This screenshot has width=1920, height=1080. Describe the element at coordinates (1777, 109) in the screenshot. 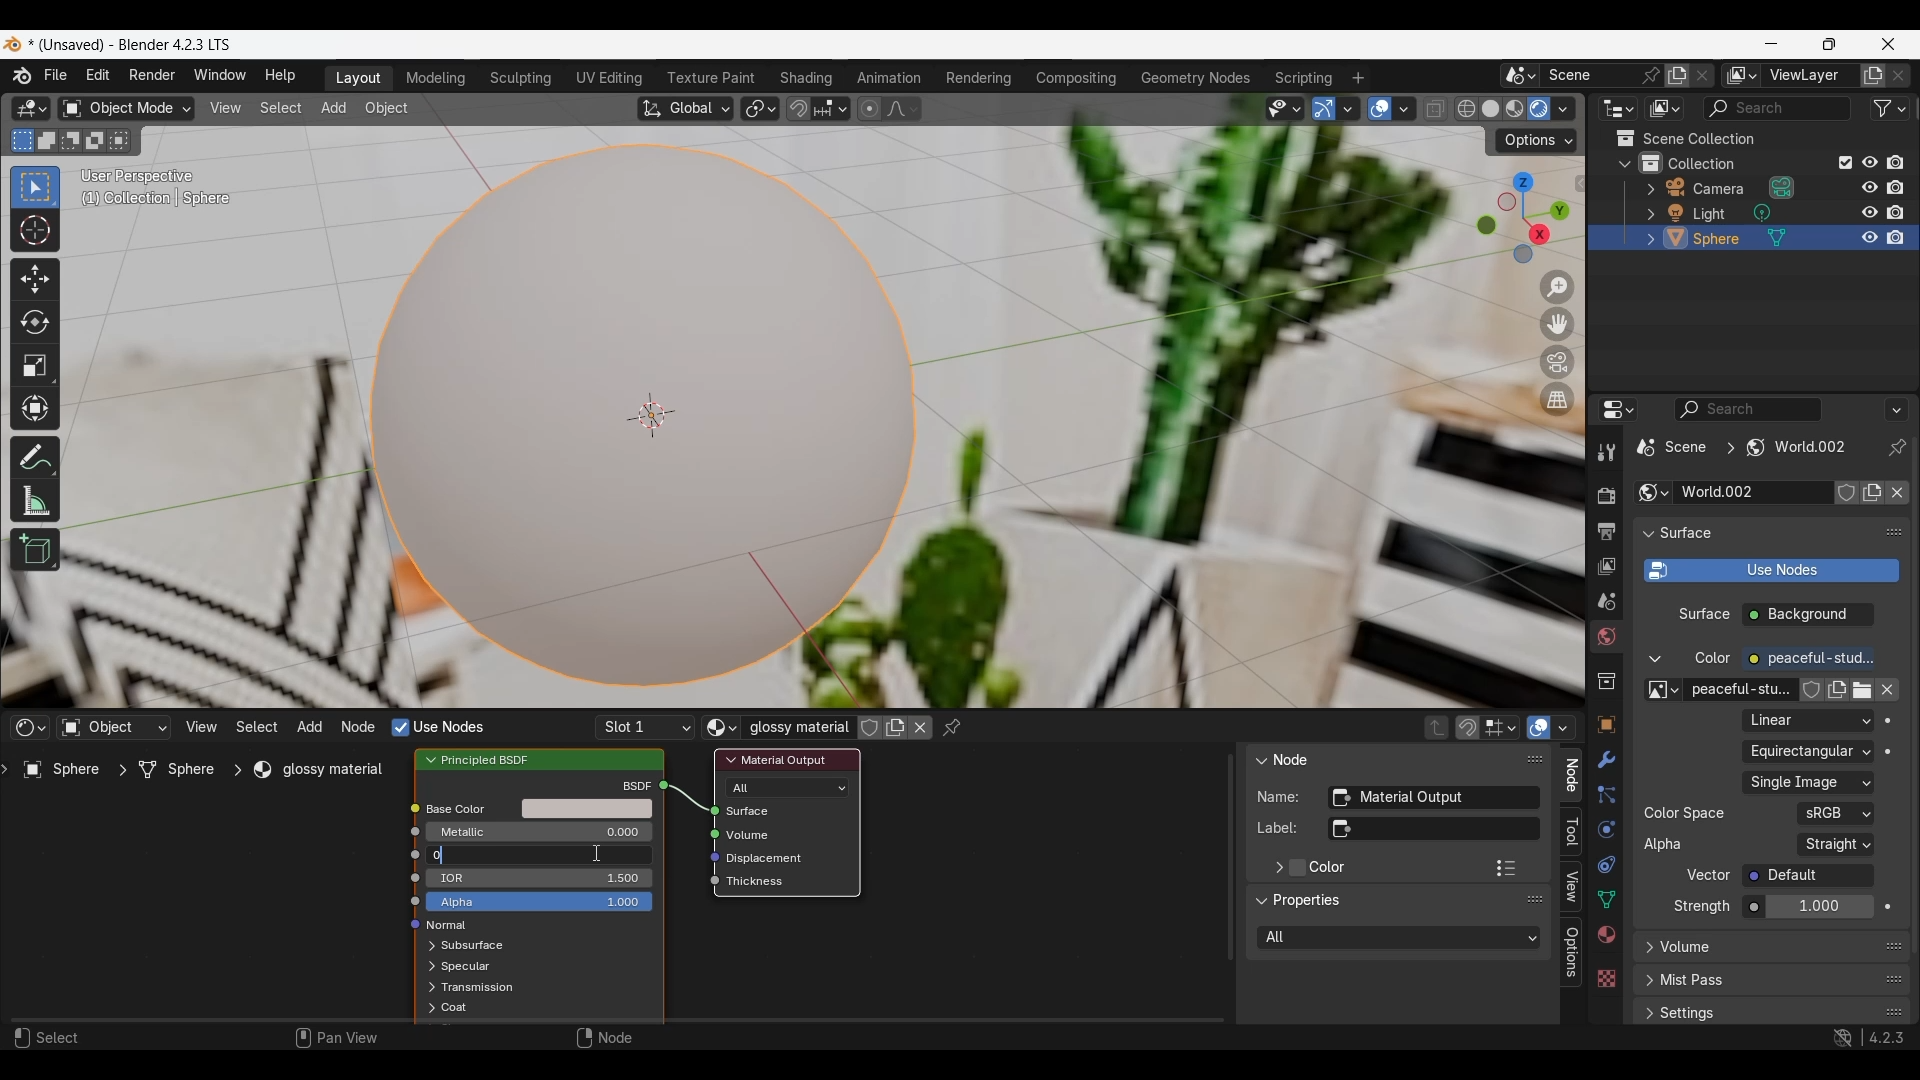

I see `Filter search` at that location.